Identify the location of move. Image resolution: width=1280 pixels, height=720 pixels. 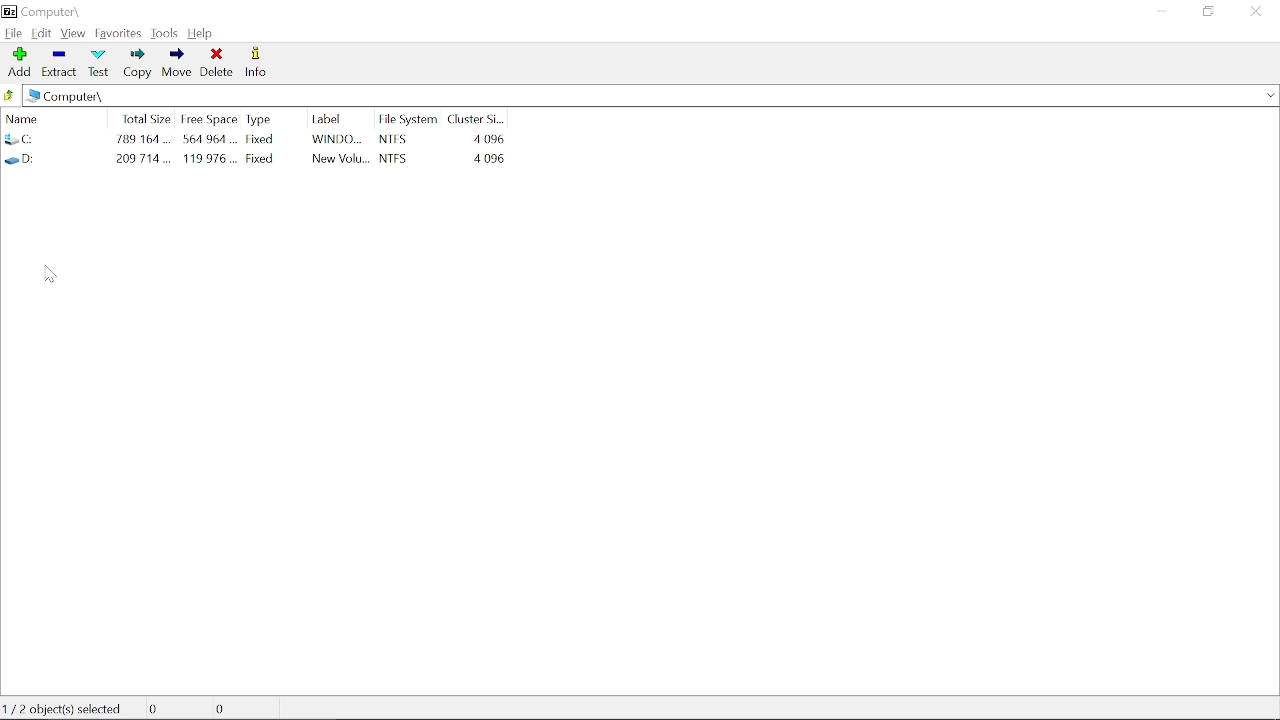
(178, 64).